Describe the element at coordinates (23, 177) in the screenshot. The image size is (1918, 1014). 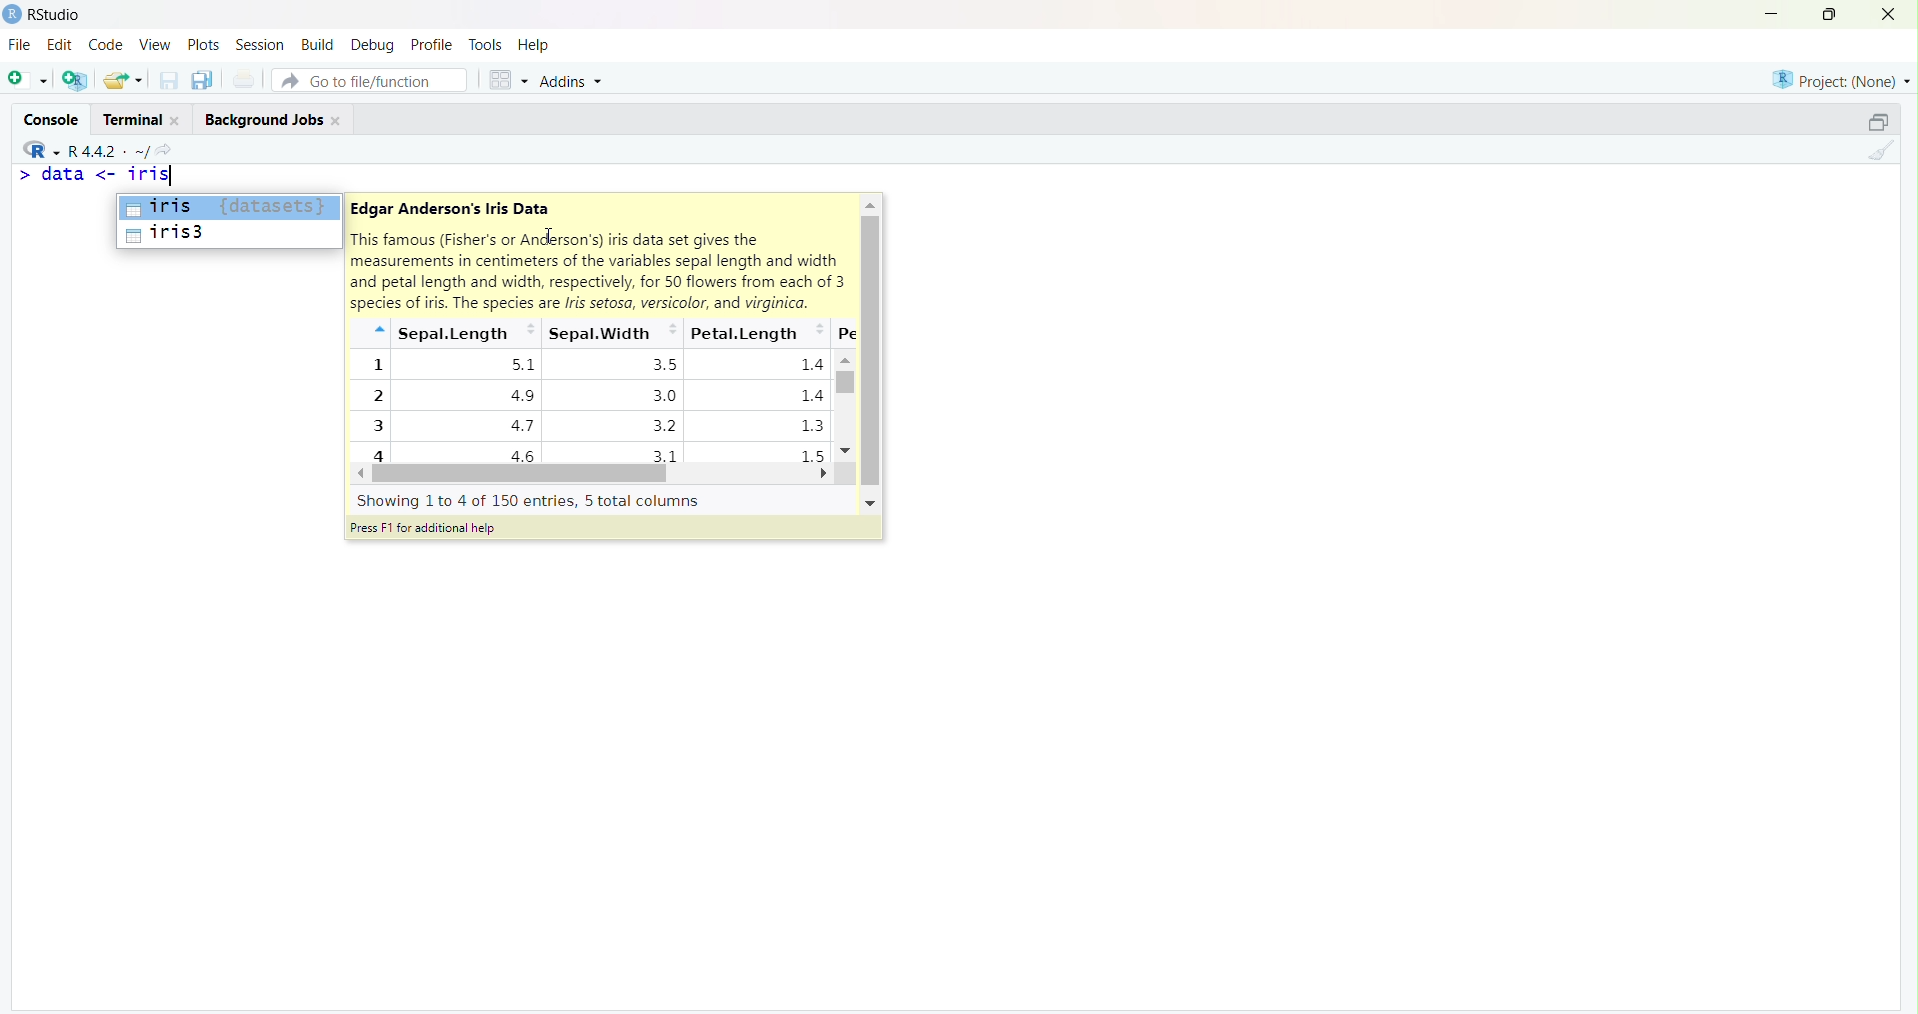
I see `Prompt cursor` at that location.